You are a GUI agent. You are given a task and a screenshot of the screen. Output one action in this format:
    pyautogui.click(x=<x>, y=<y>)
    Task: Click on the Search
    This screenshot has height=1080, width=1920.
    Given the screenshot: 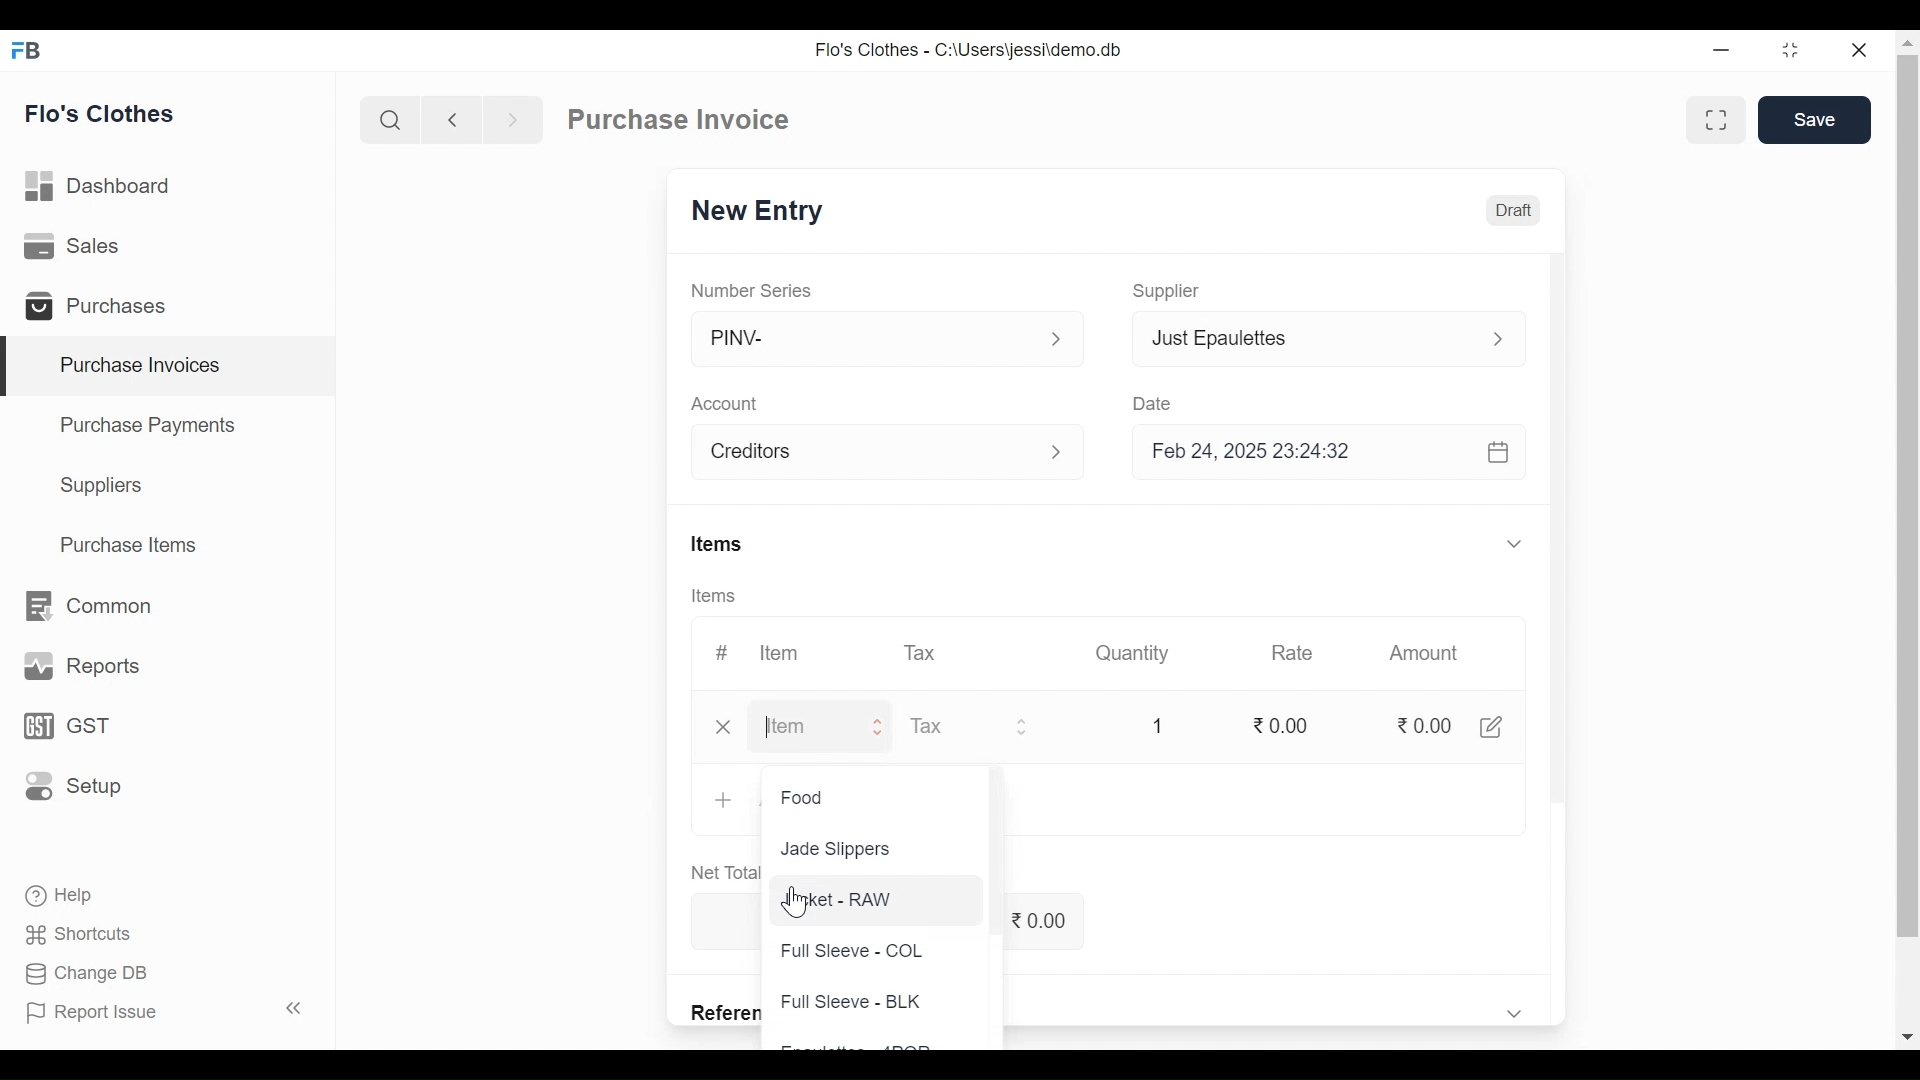 What is the action you would take?
    pyautogui.click(x=391, y=119)
    